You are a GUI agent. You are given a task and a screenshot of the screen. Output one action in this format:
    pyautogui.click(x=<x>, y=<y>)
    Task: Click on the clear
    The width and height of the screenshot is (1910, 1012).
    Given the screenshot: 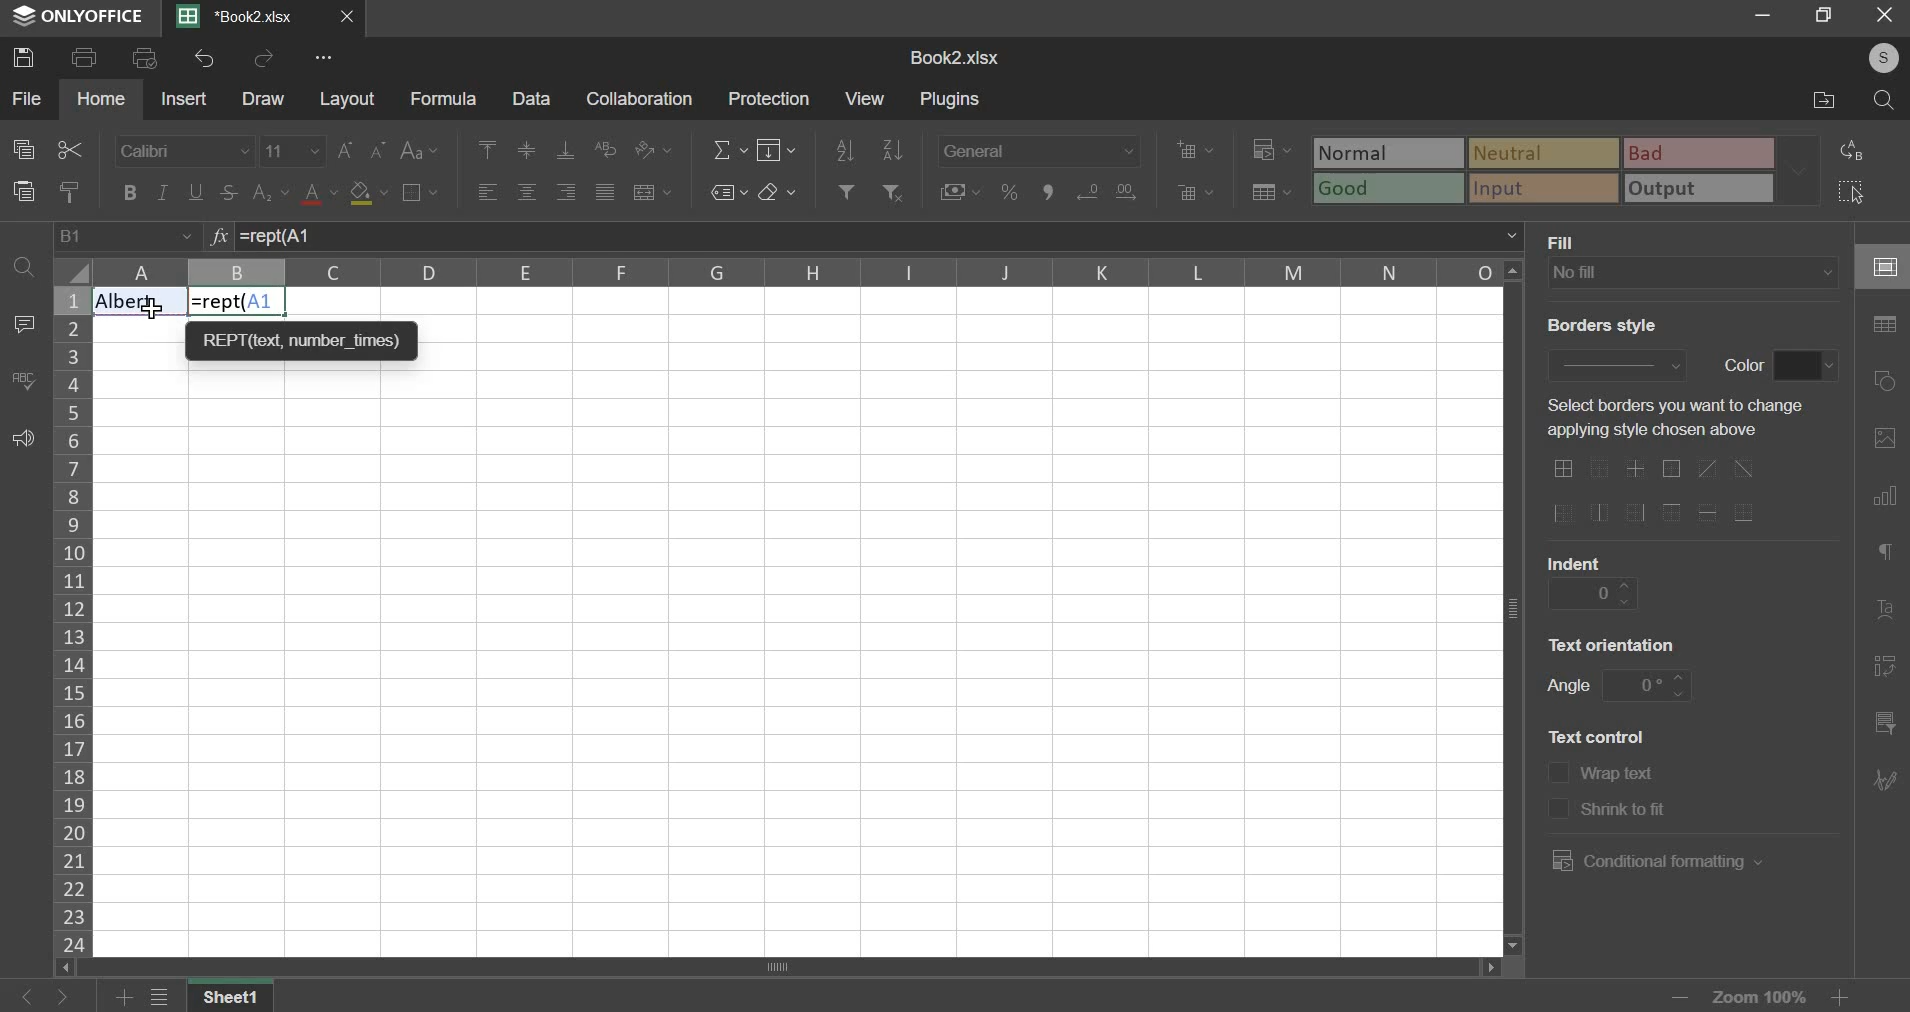 What is the action you would take?
    pyautogui.click(x=777, y=191)
    